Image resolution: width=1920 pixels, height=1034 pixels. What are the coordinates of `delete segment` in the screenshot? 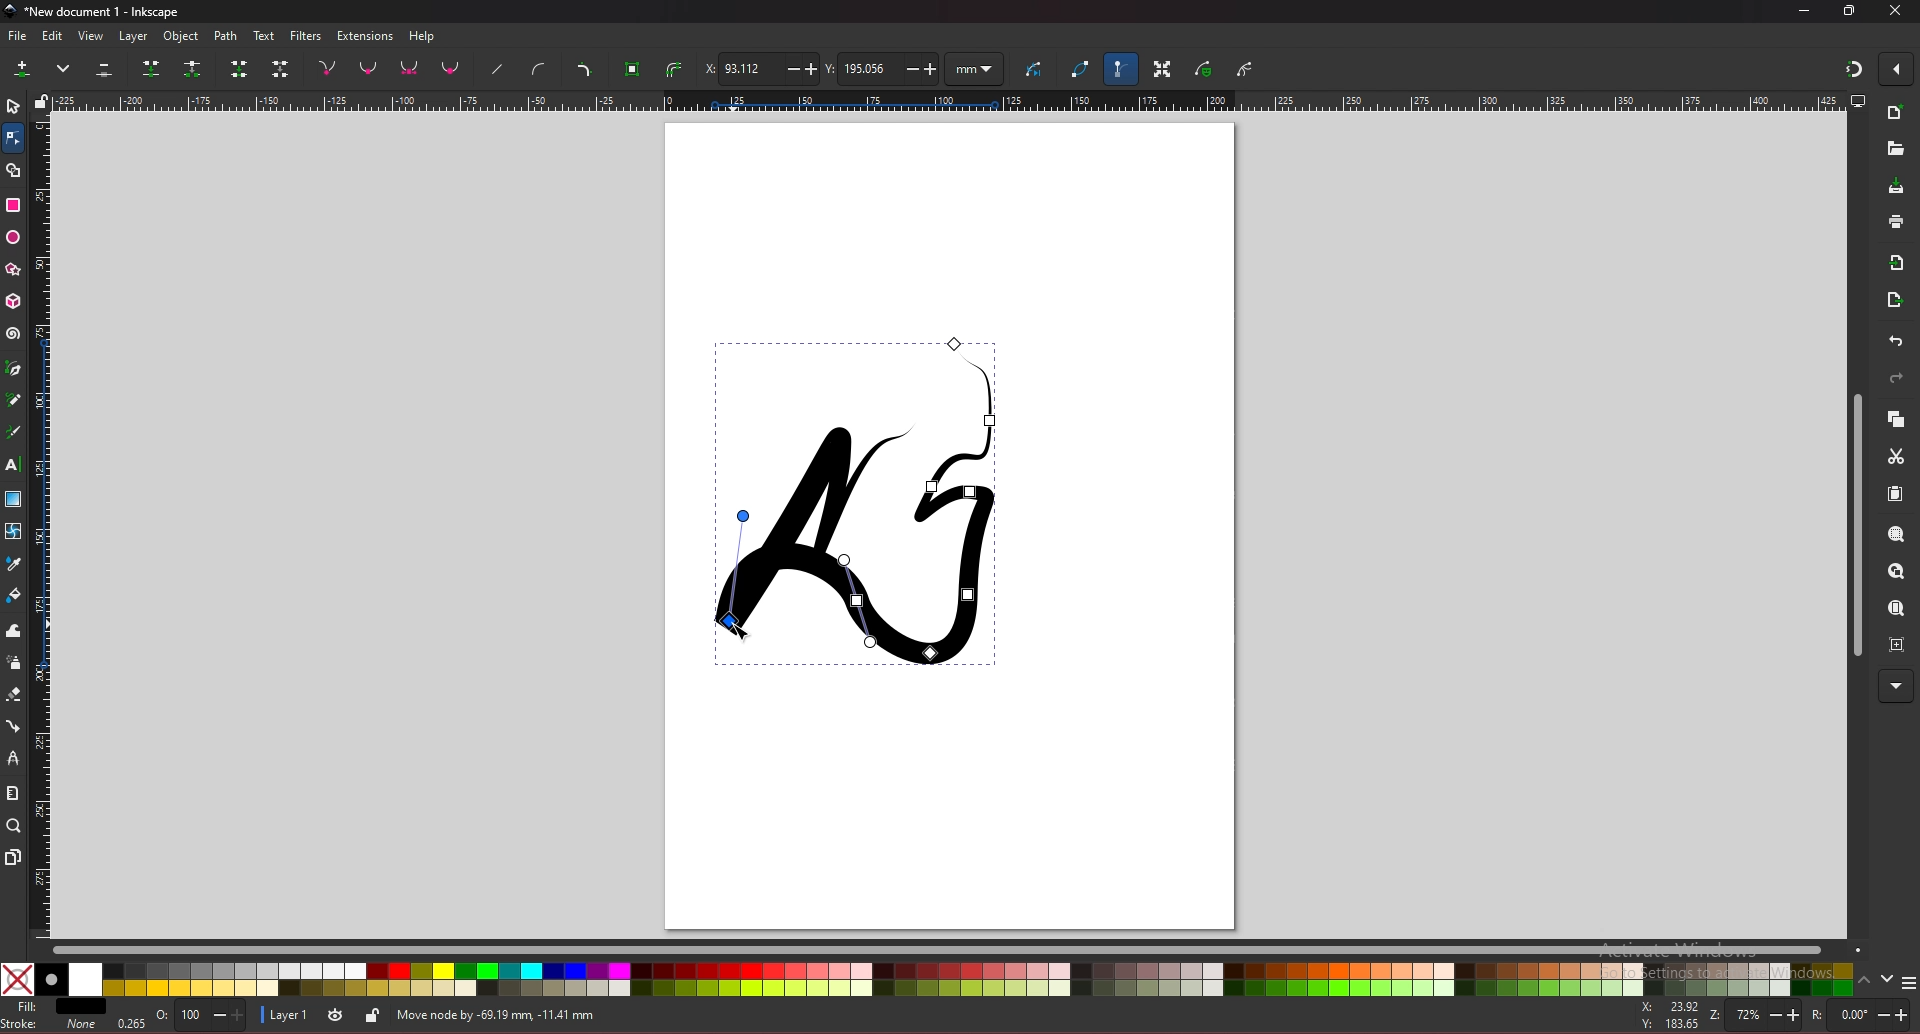 It's located at (281, 68).